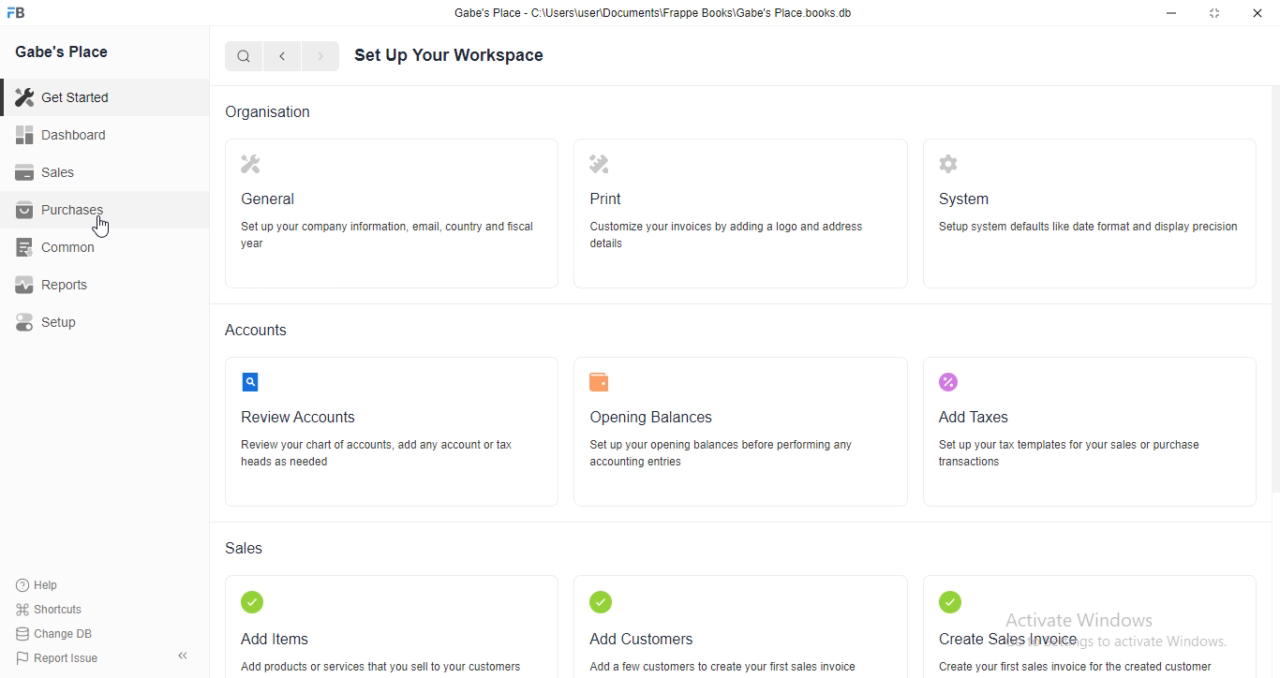  I want to click on Get Started, so click(62, 96).